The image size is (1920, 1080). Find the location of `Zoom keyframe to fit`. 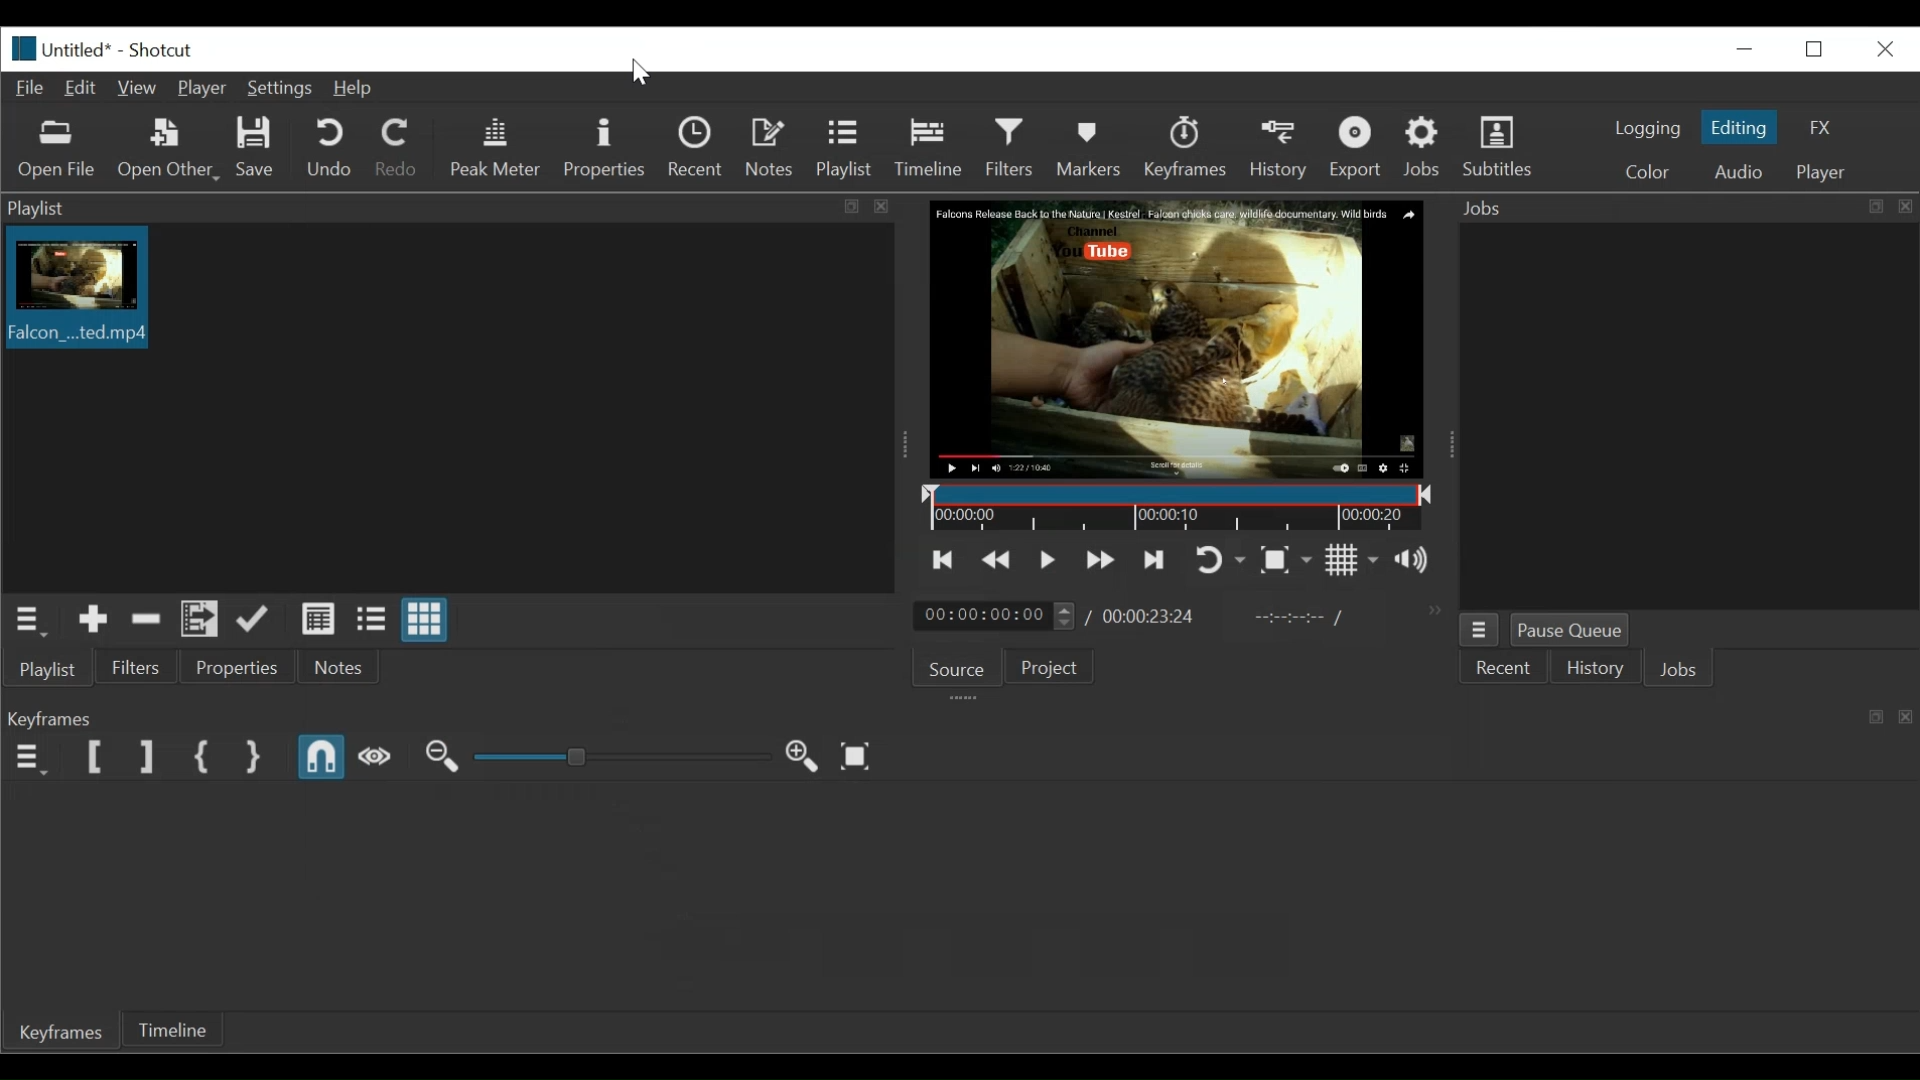

Zoom keyframe to fit is located at coordinates (859, 759).